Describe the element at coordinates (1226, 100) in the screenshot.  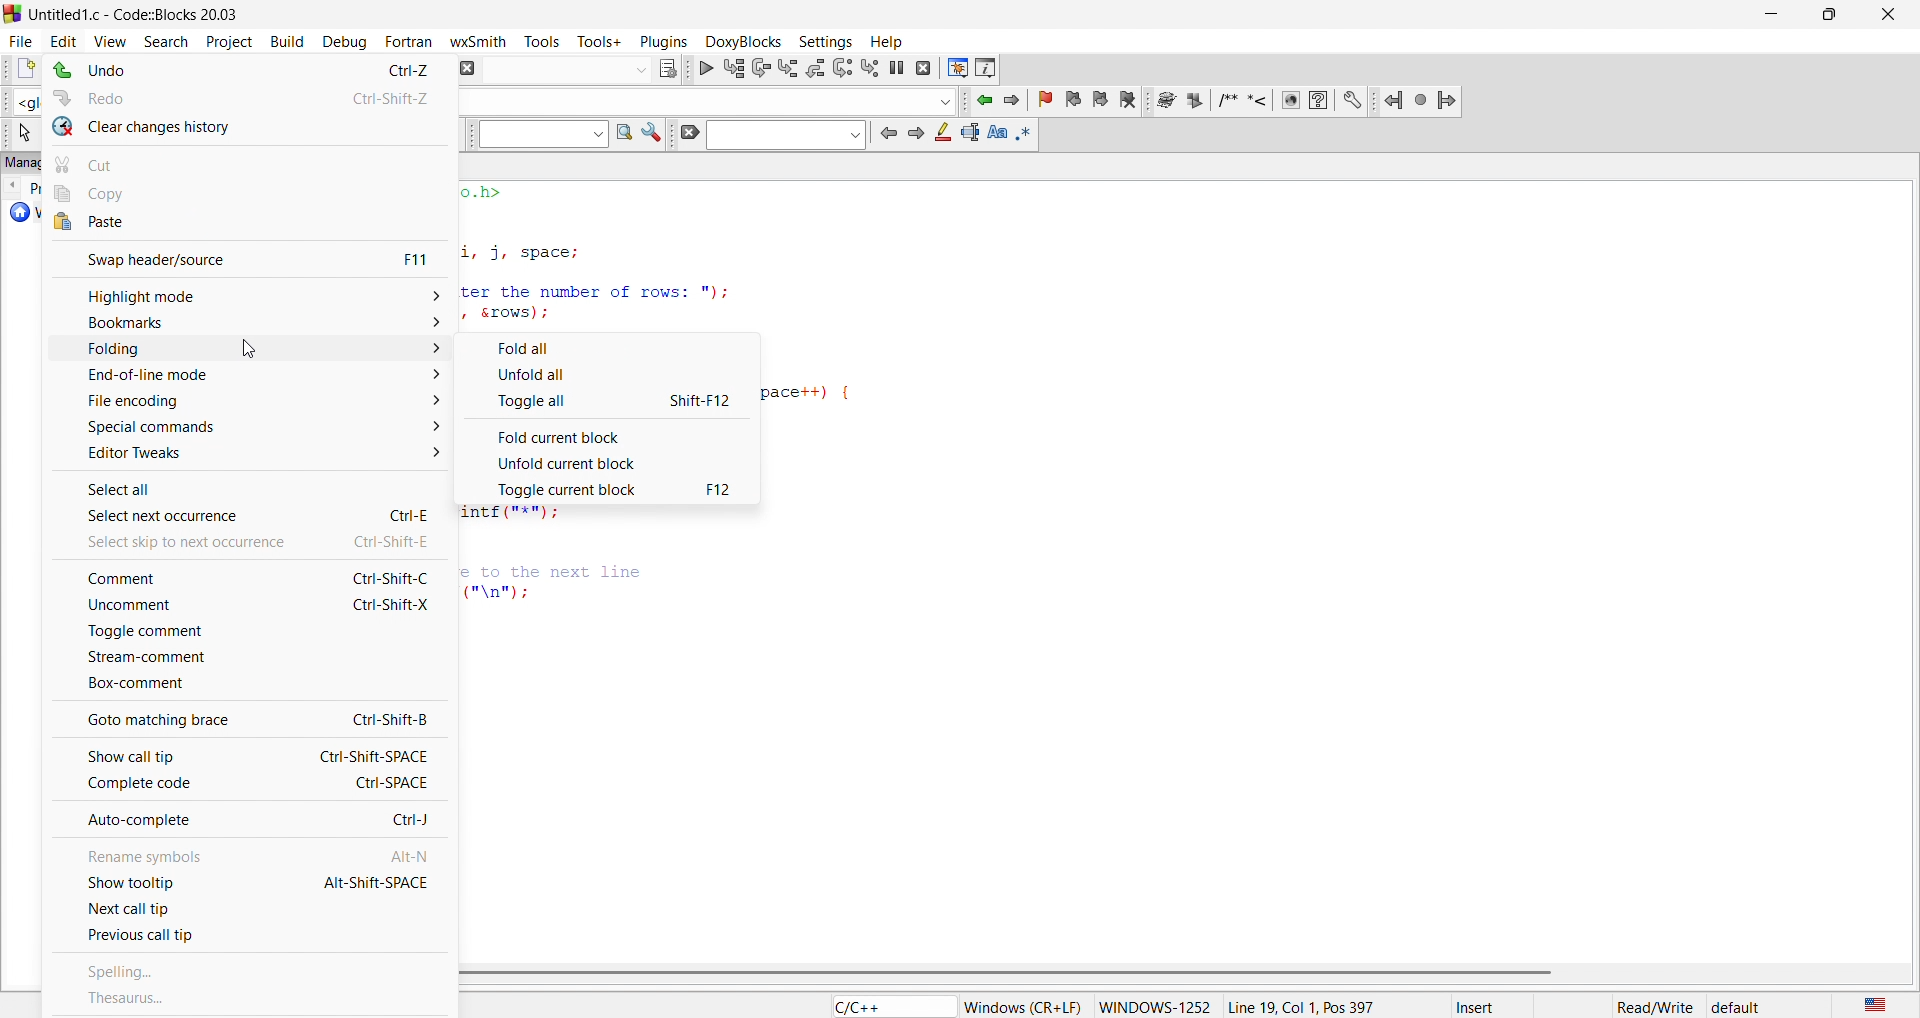
I see `insert comment box` at that location.